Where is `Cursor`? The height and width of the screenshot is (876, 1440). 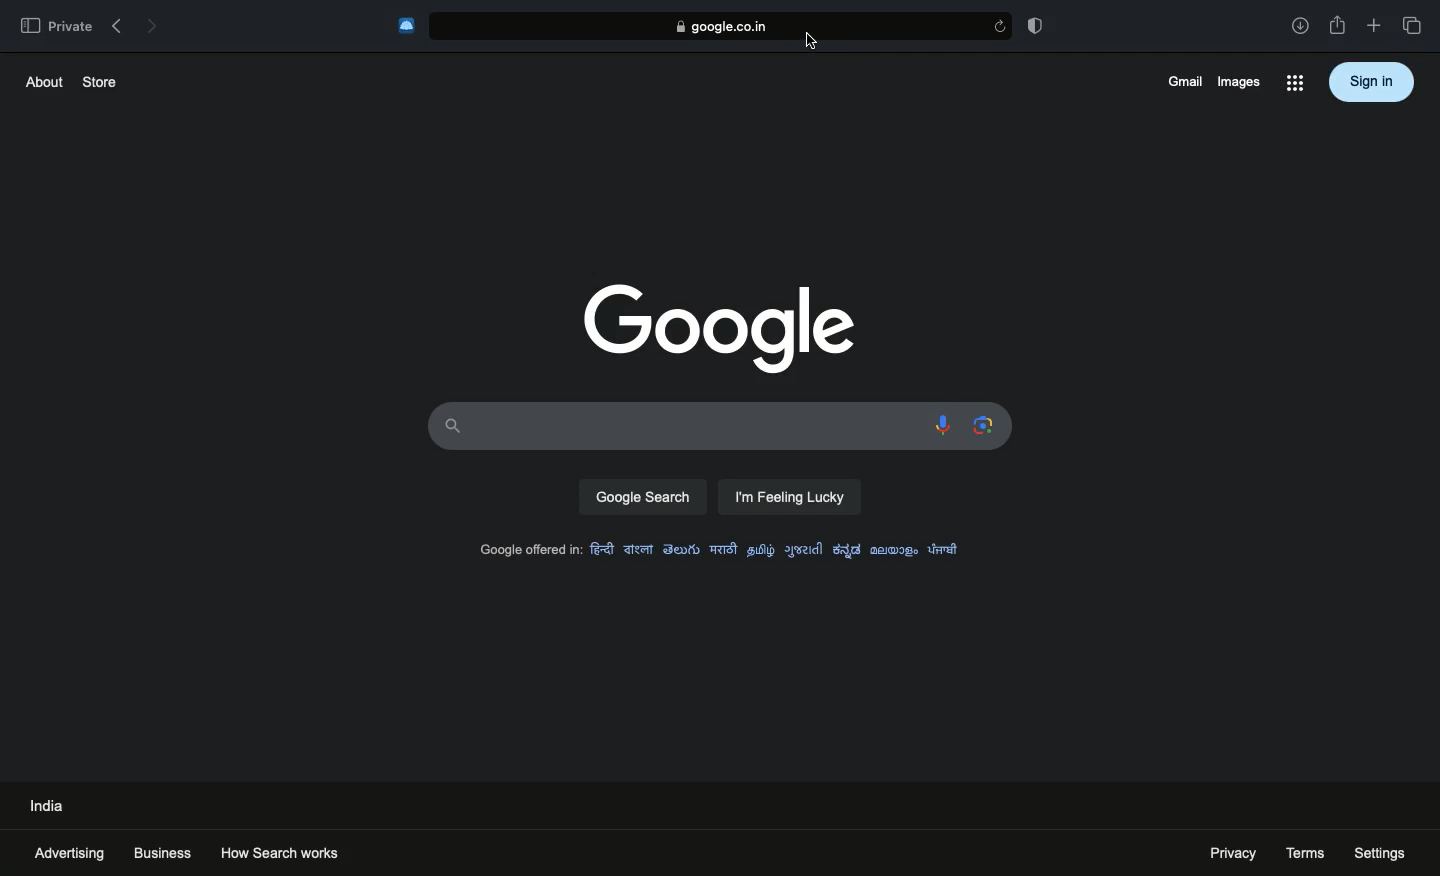
Cursor is located at coordinates (808, 41).